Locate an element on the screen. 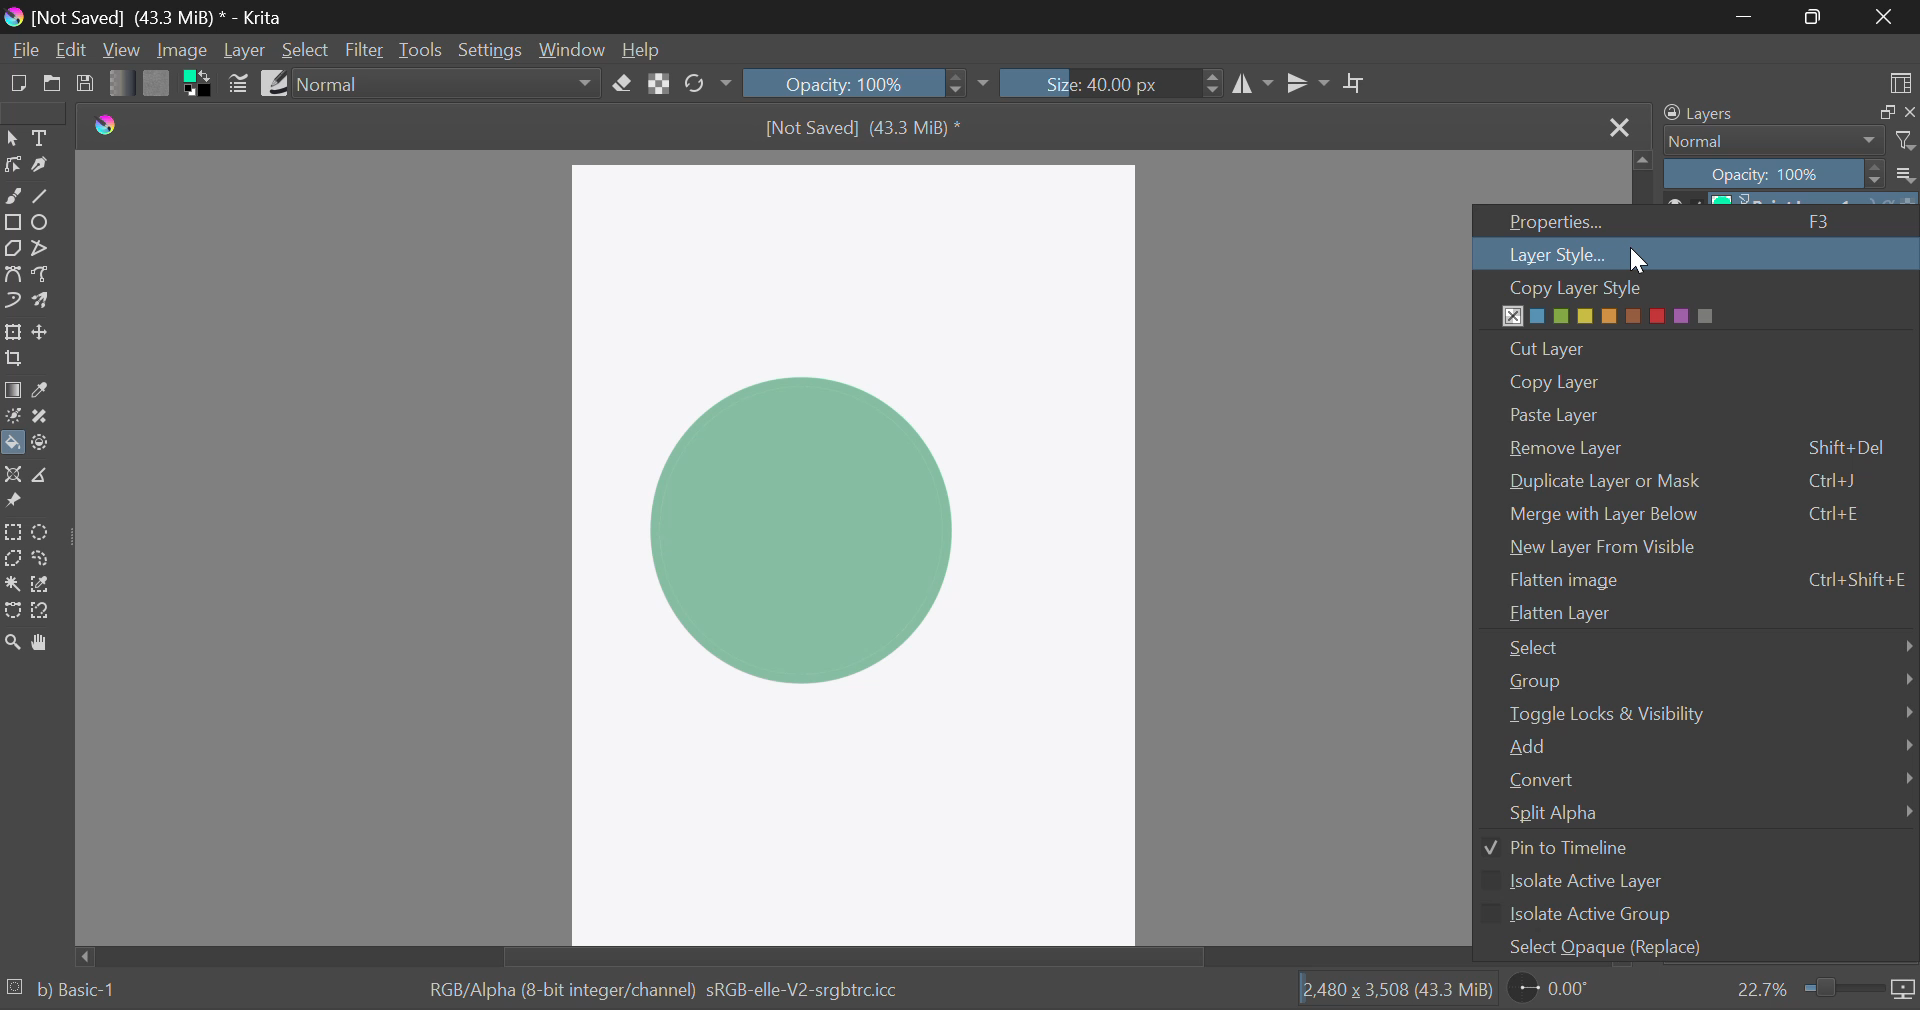 The image size is (1920, 1010). Assistant Tool is located at coordinates (13, 475).